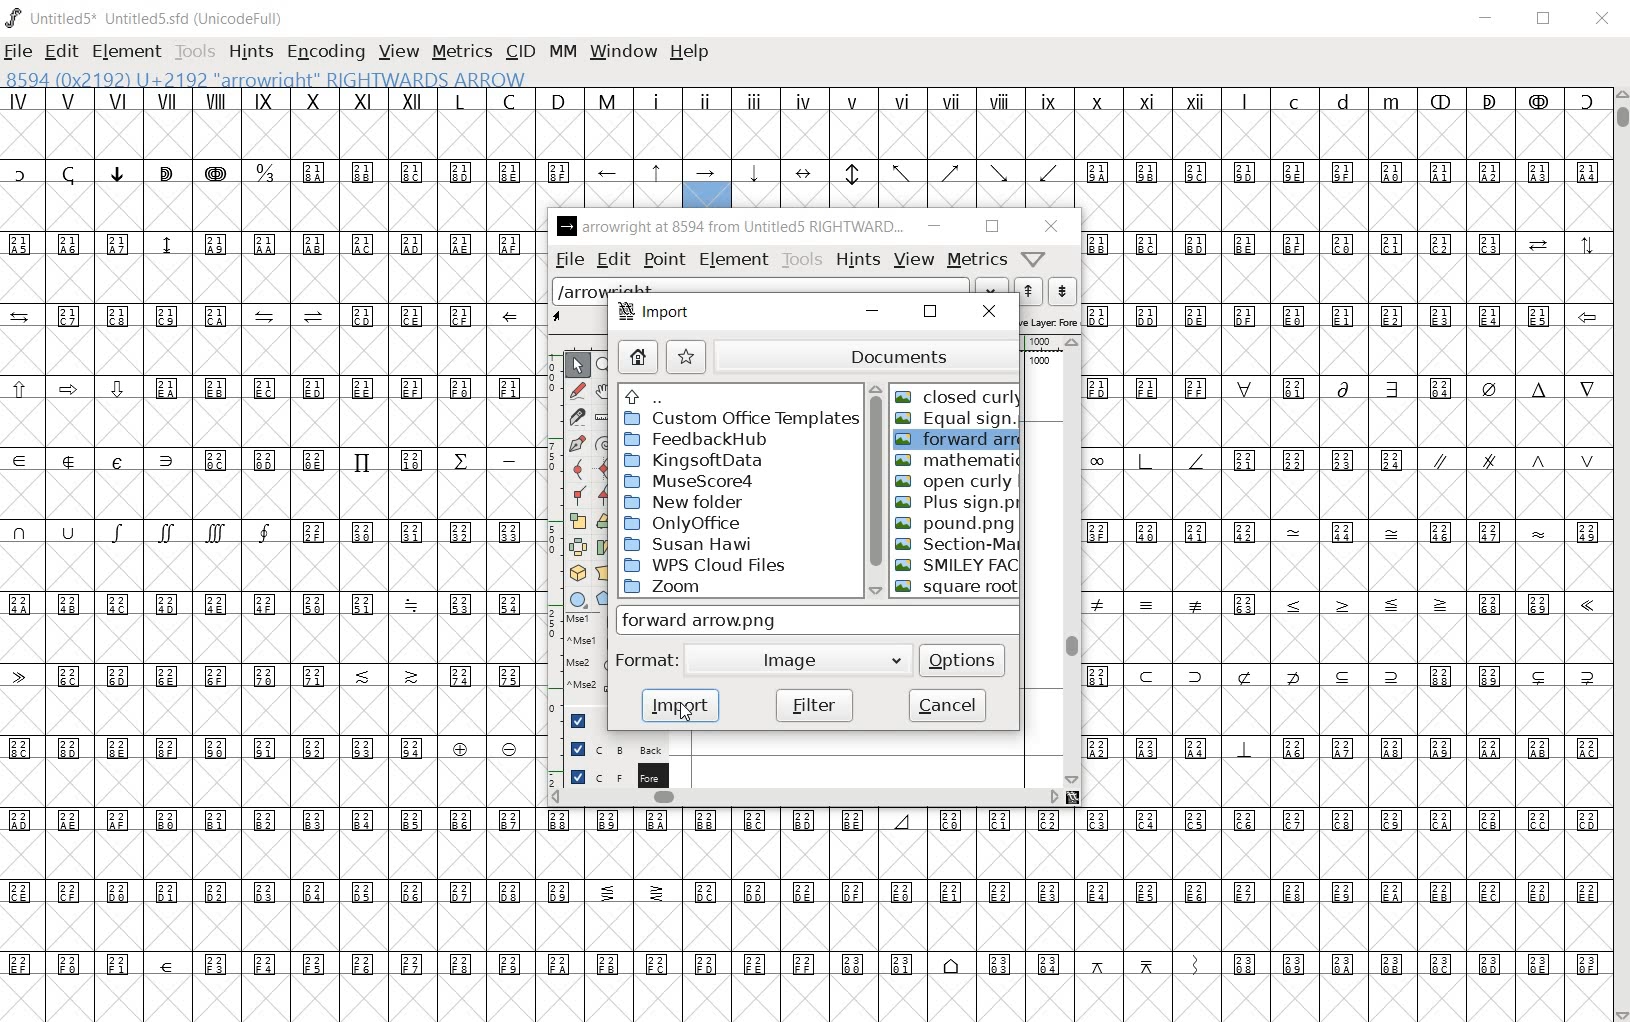 The height and width of the screenshot is (1022, 1630). I want to click on Add a corner point, so click(578, 494).